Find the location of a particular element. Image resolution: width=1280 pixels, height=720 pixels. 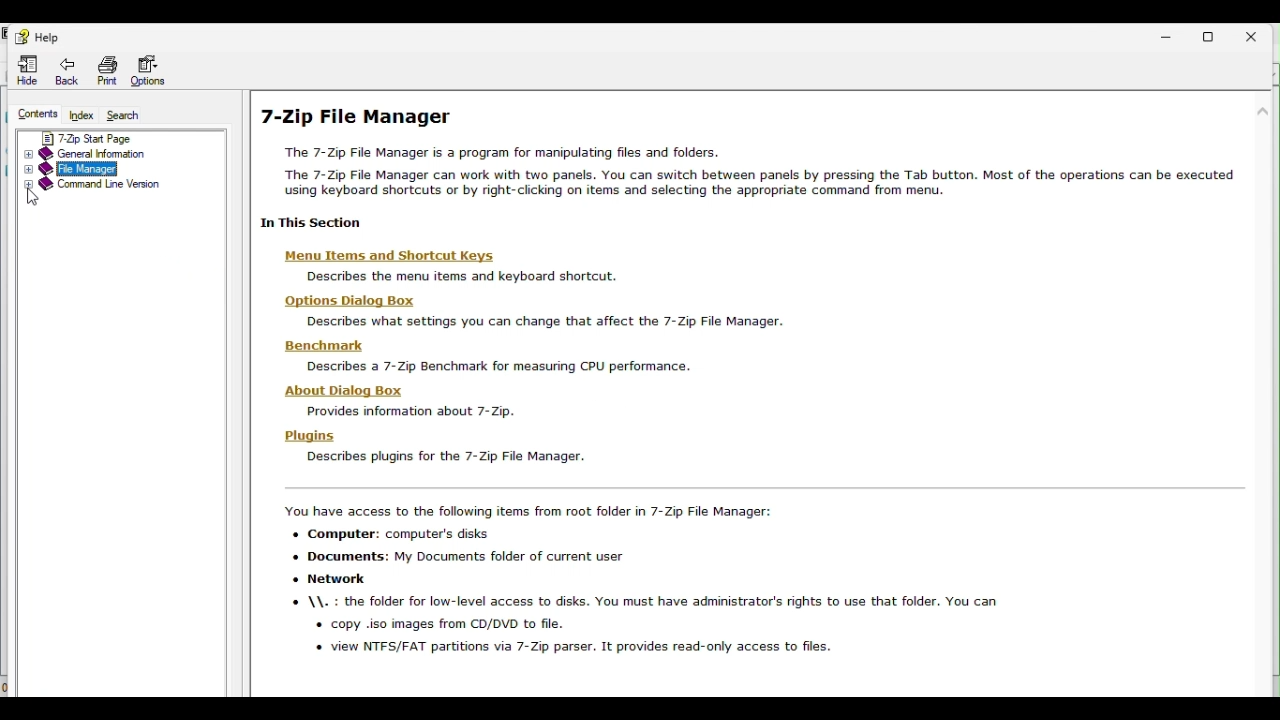

General information is located at coordinates (112, 154).